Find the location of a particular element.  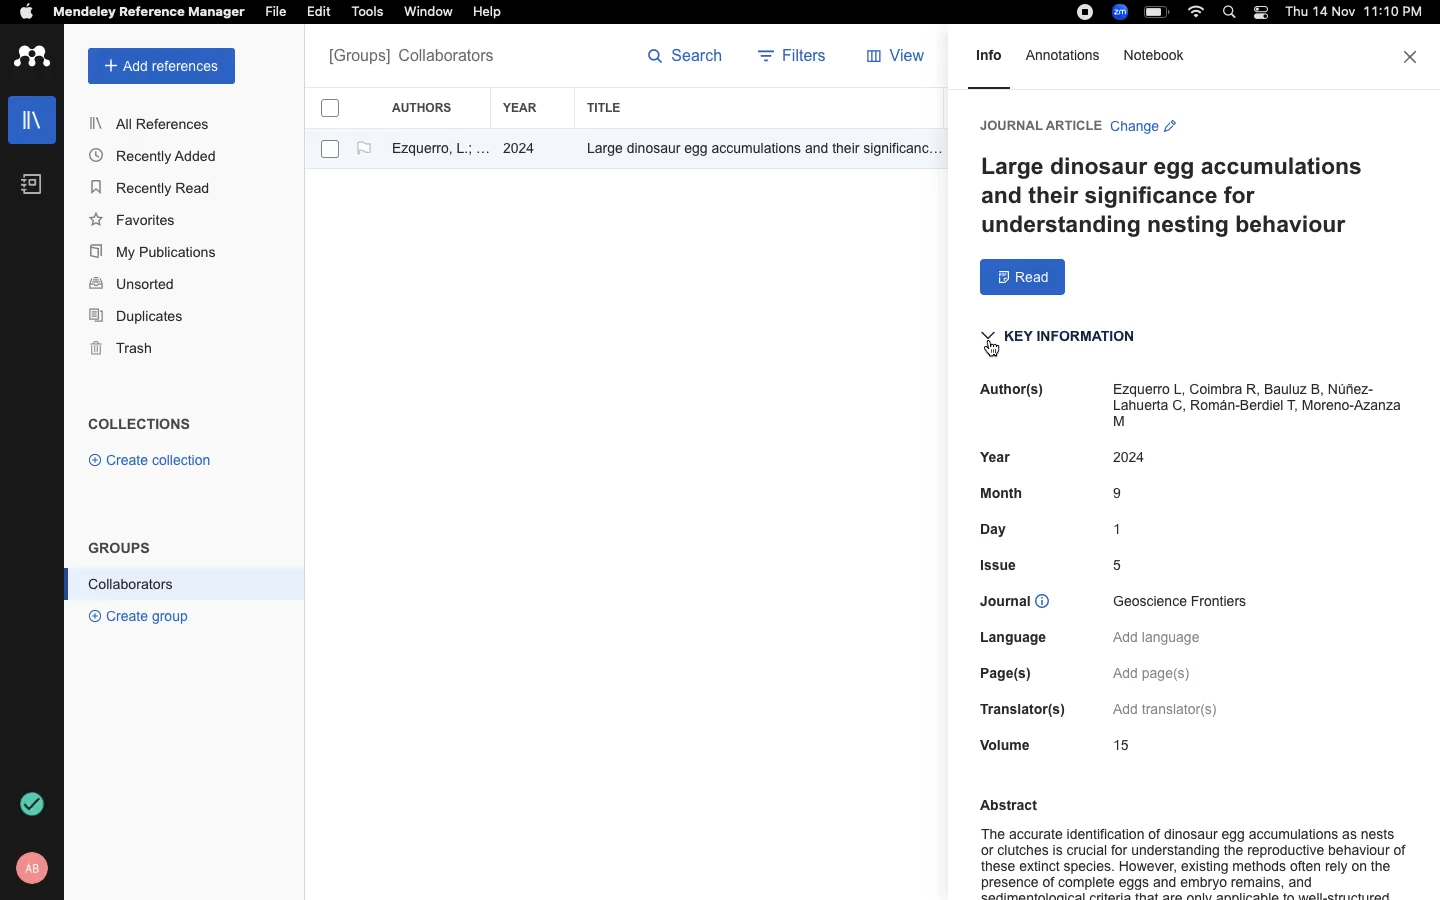

filters is located at coordinates (795, 58).